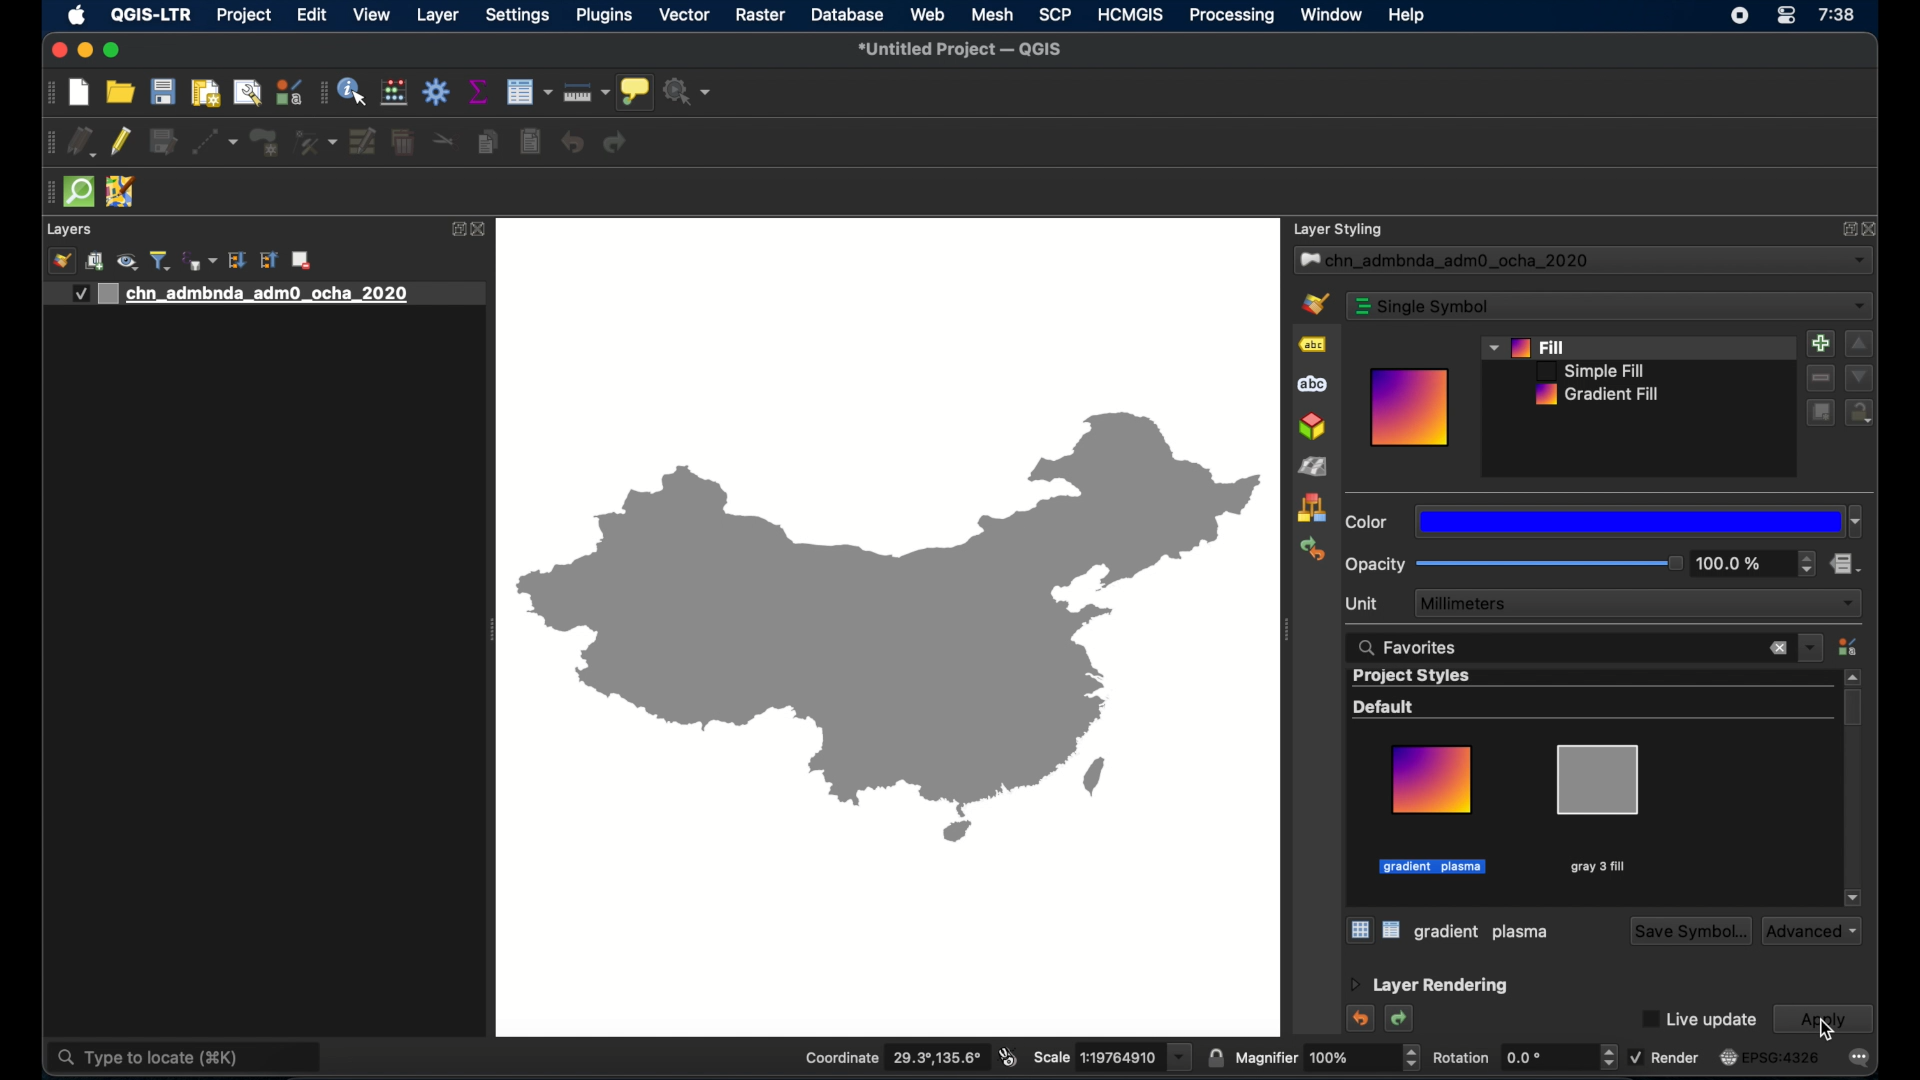  I want to click on edit, so click(313, 14).